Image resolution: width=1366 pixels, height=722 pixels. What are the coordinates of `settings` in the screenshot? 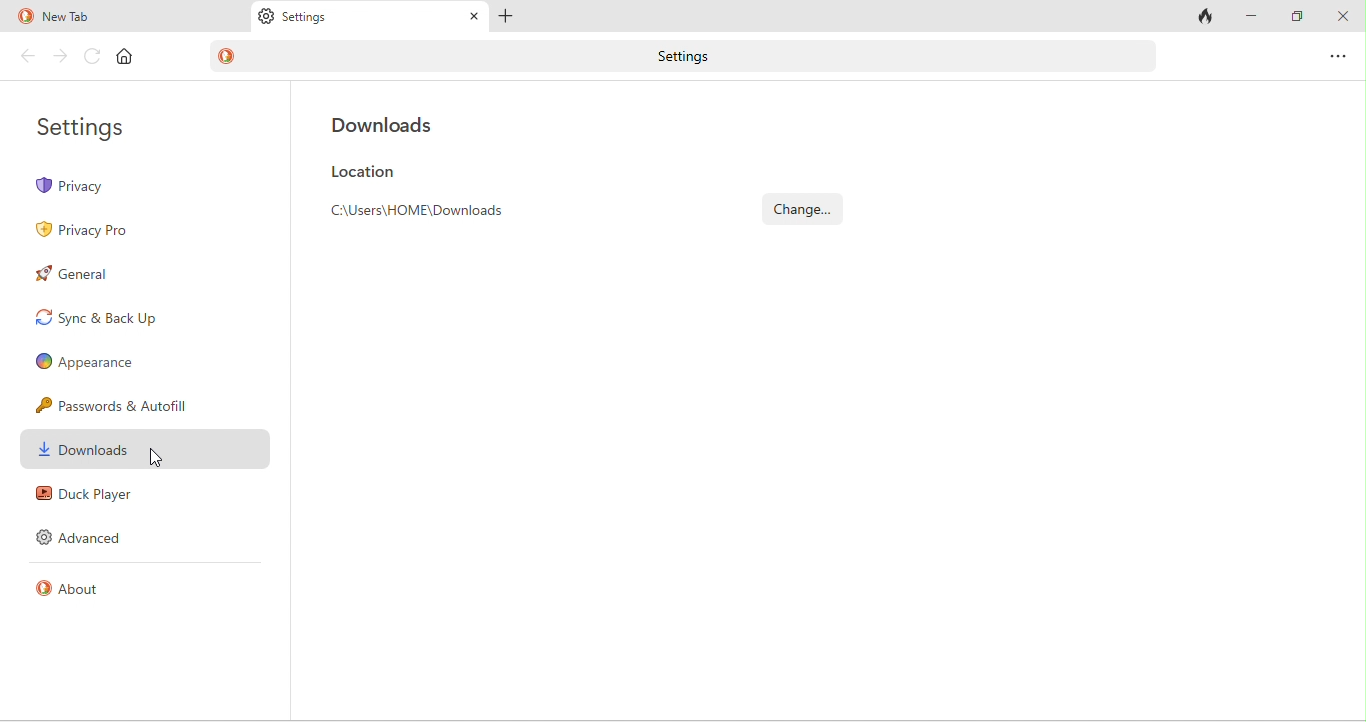 It's located at (712, 57).